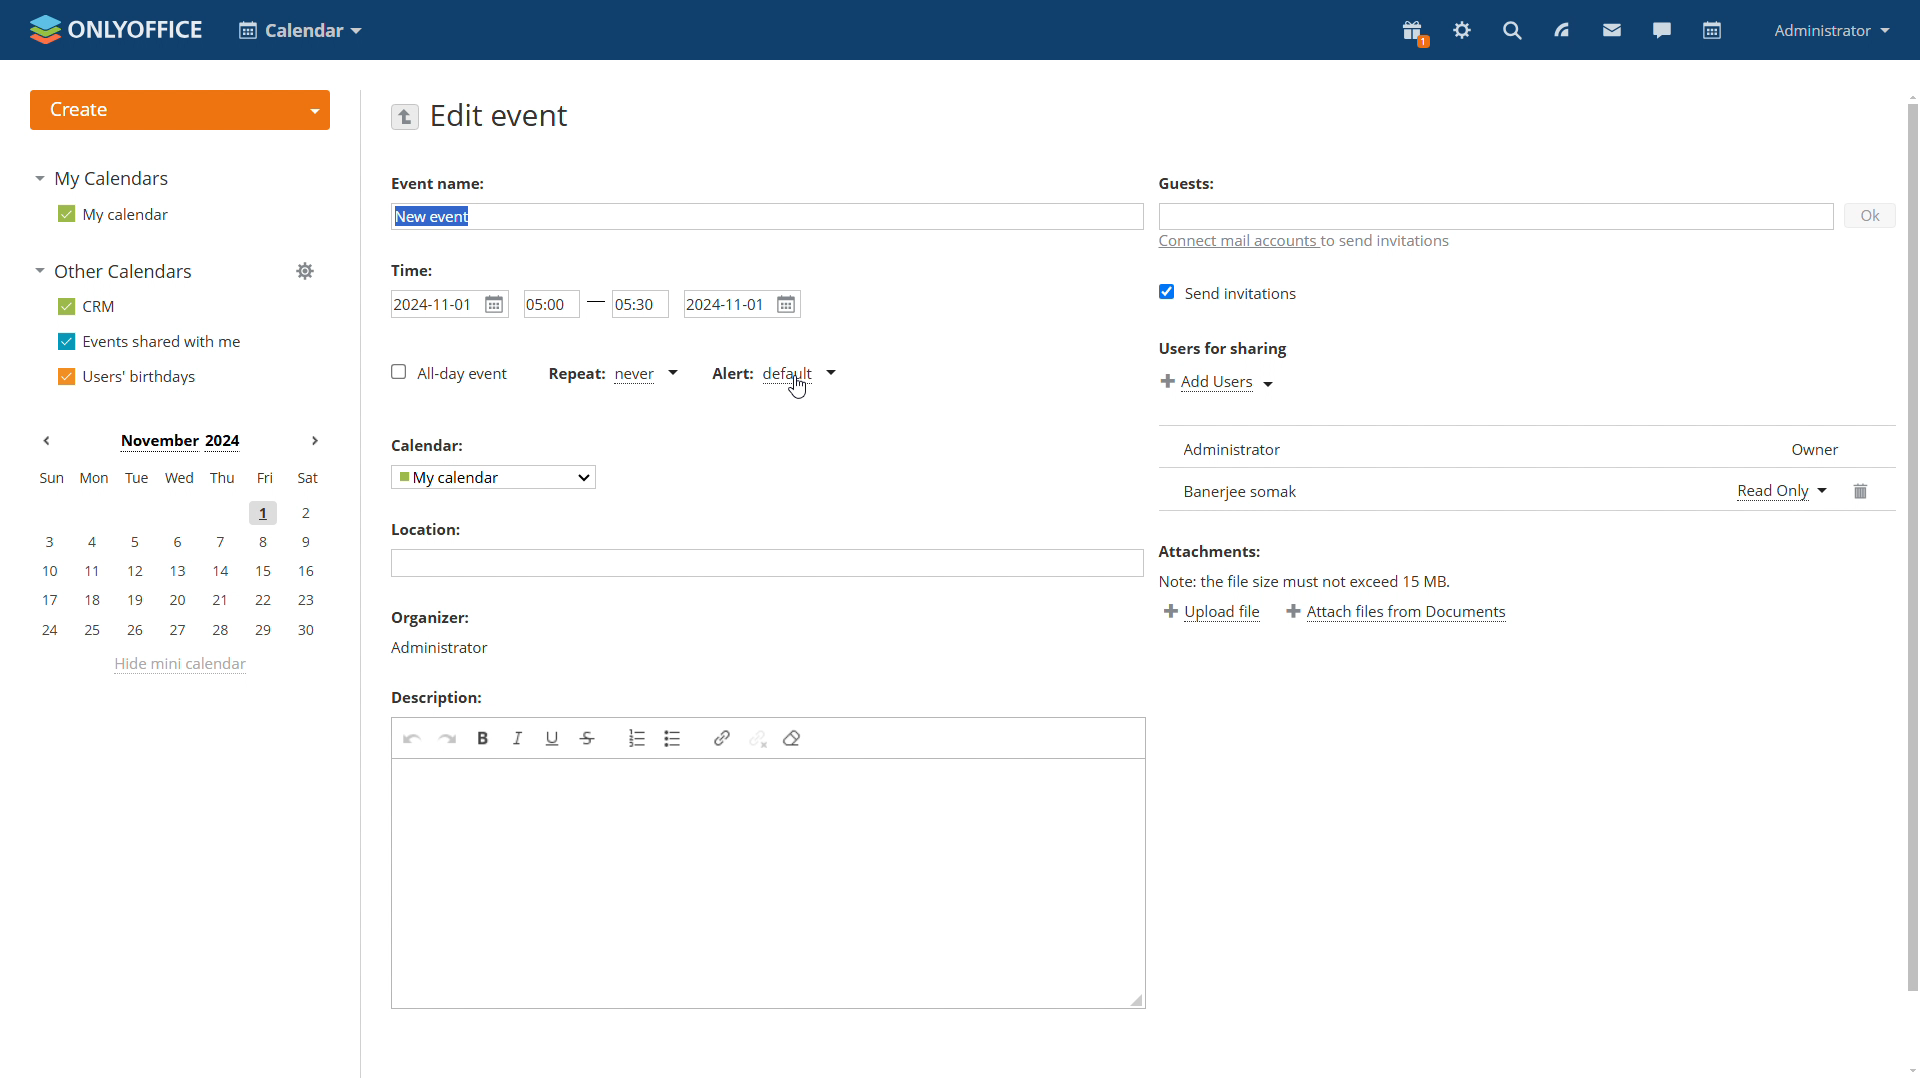 This screenshot has height=1080, width=1920. What do you see at coordinates (1559, 30) in the screenshot?
I see `feed` at bounding box center [1559, 30].